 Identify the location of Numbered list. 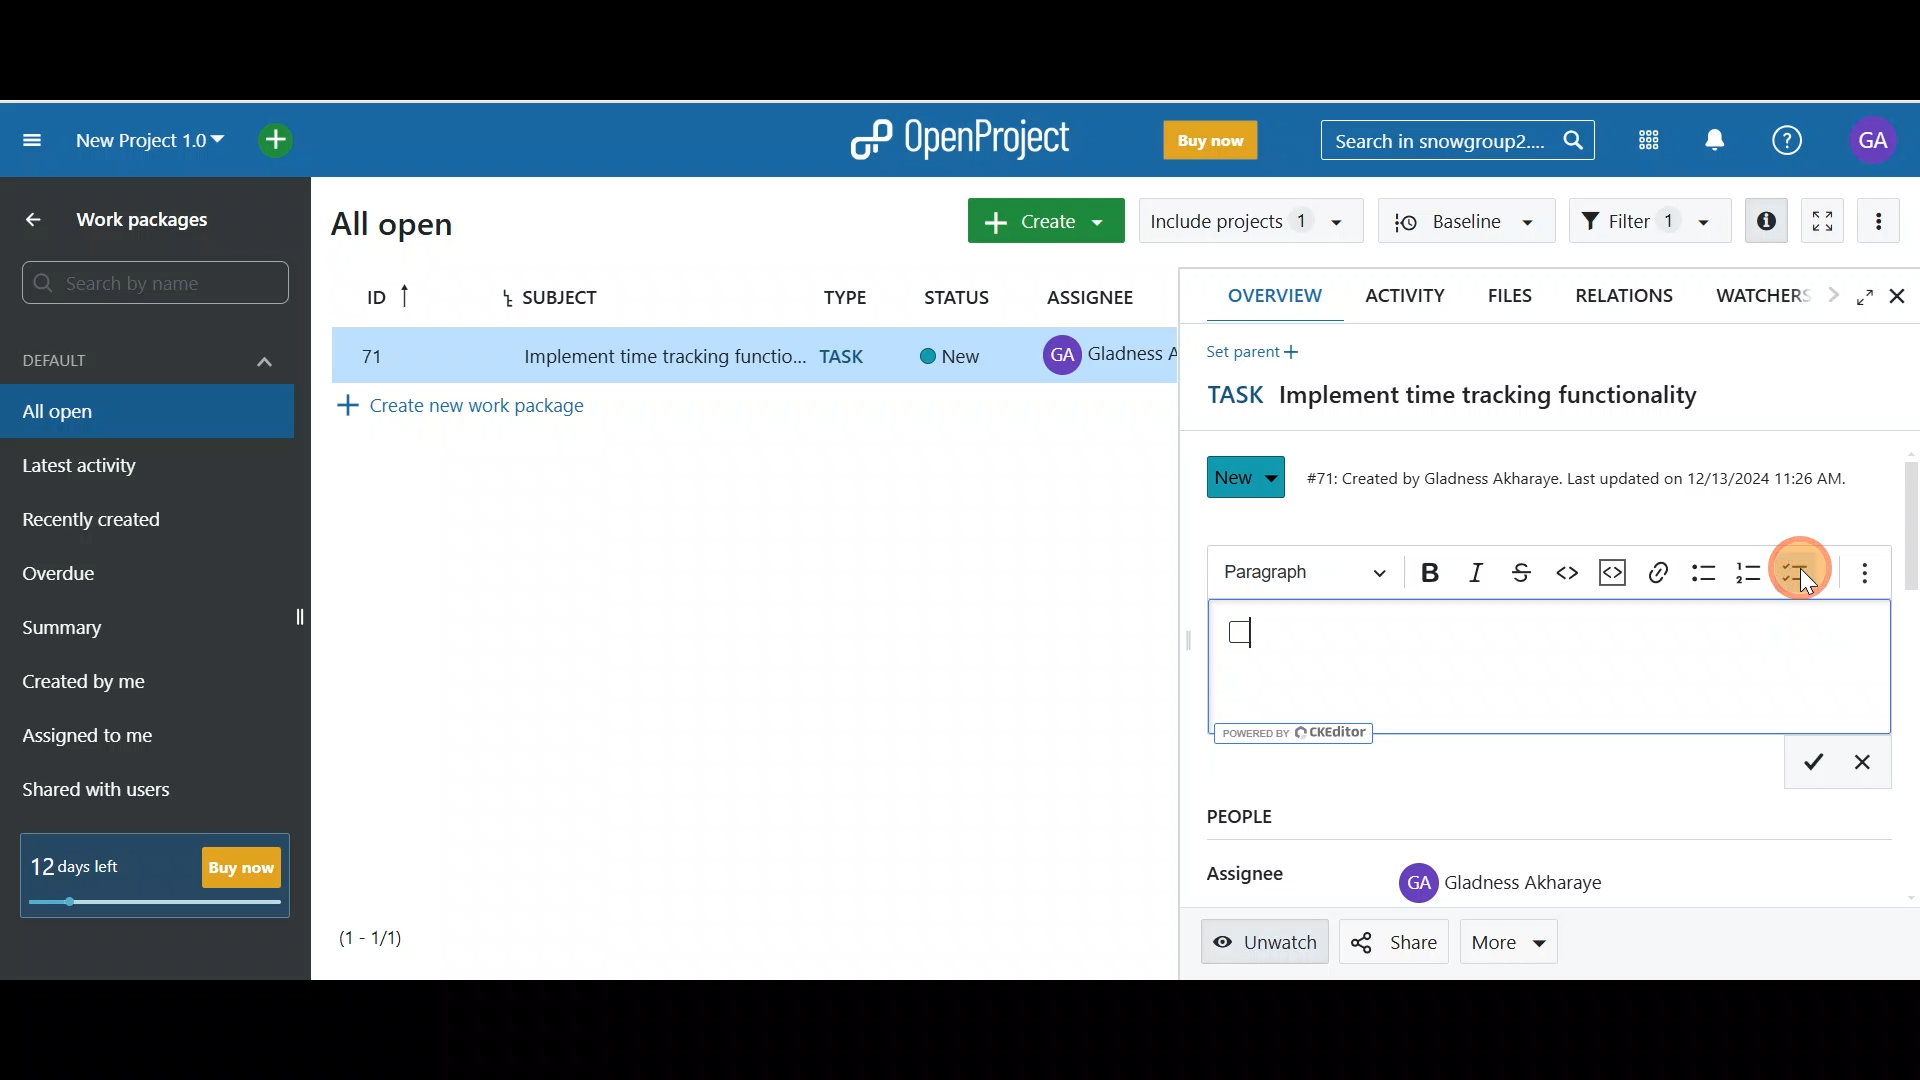
(1753, 569).